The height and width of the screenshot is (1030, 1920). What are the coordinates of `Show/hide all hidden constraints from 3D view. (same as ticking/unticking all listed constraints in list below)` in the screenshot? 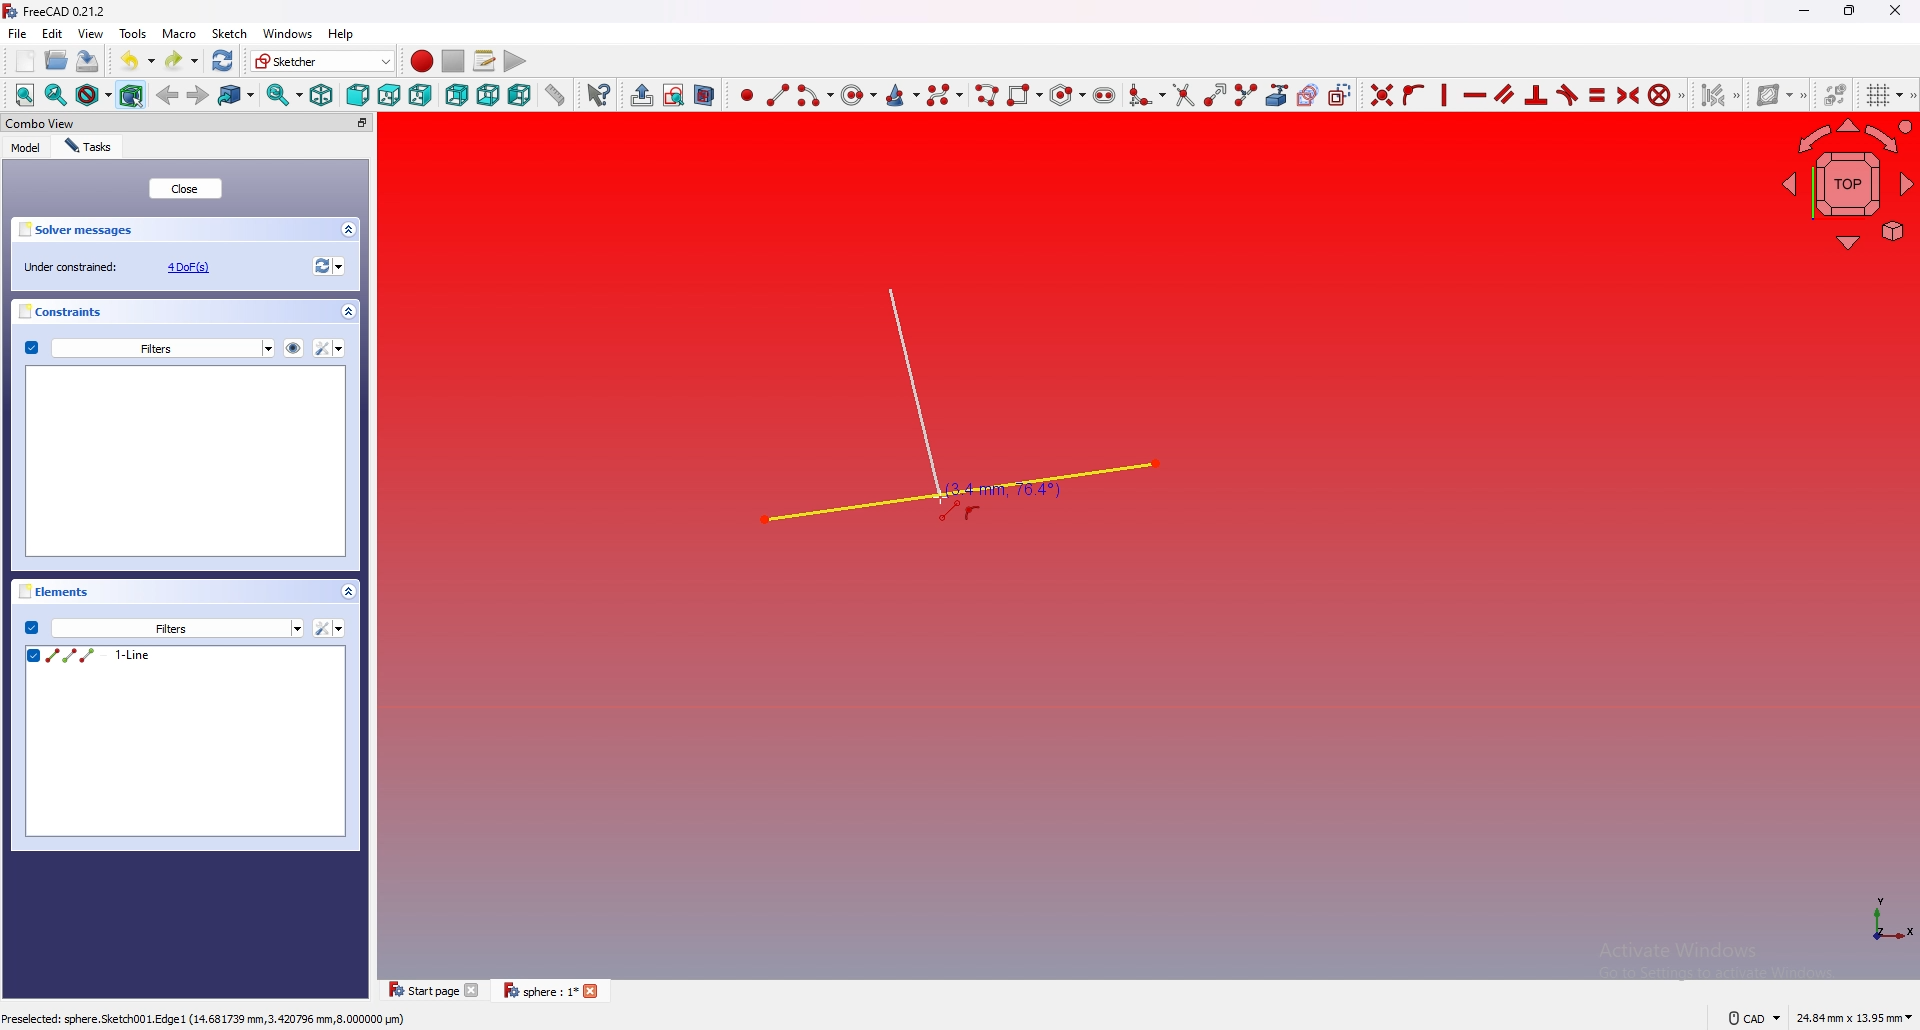 It's located at (293, 346).